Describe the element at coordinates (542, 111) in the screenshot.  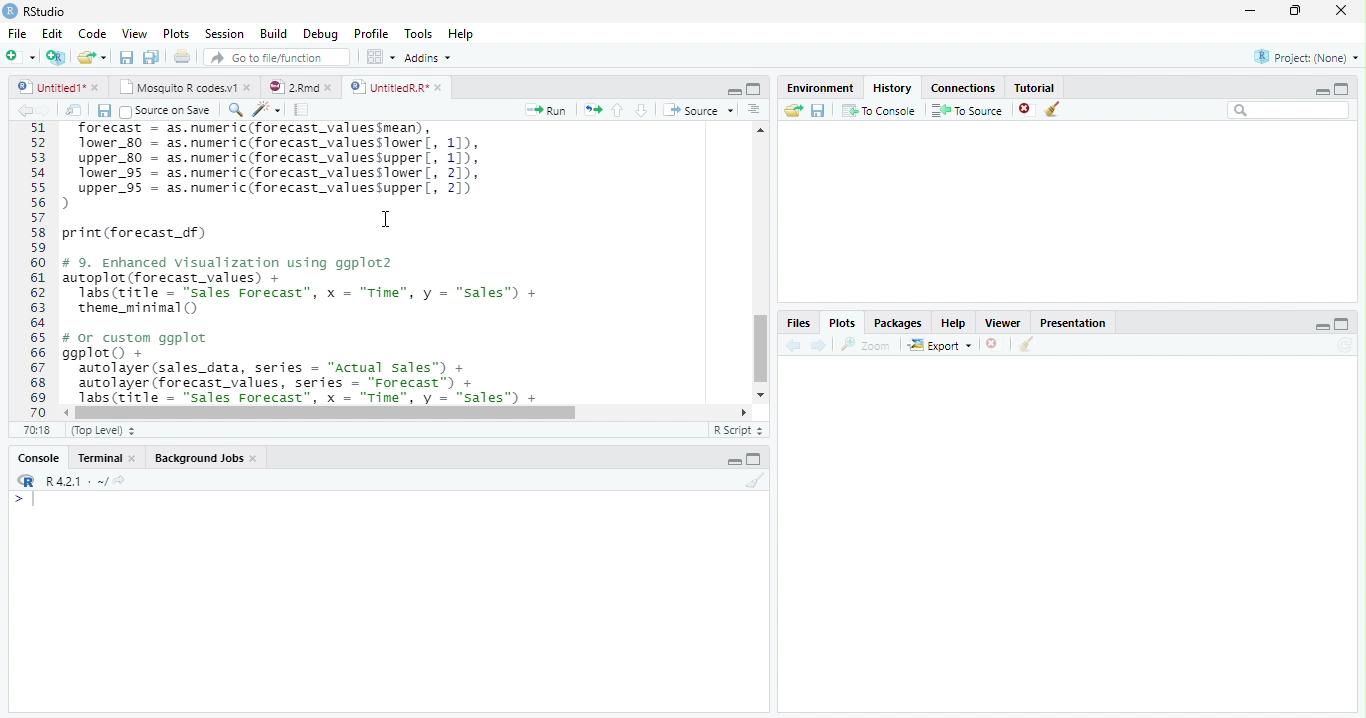
I see `Run` at that location.